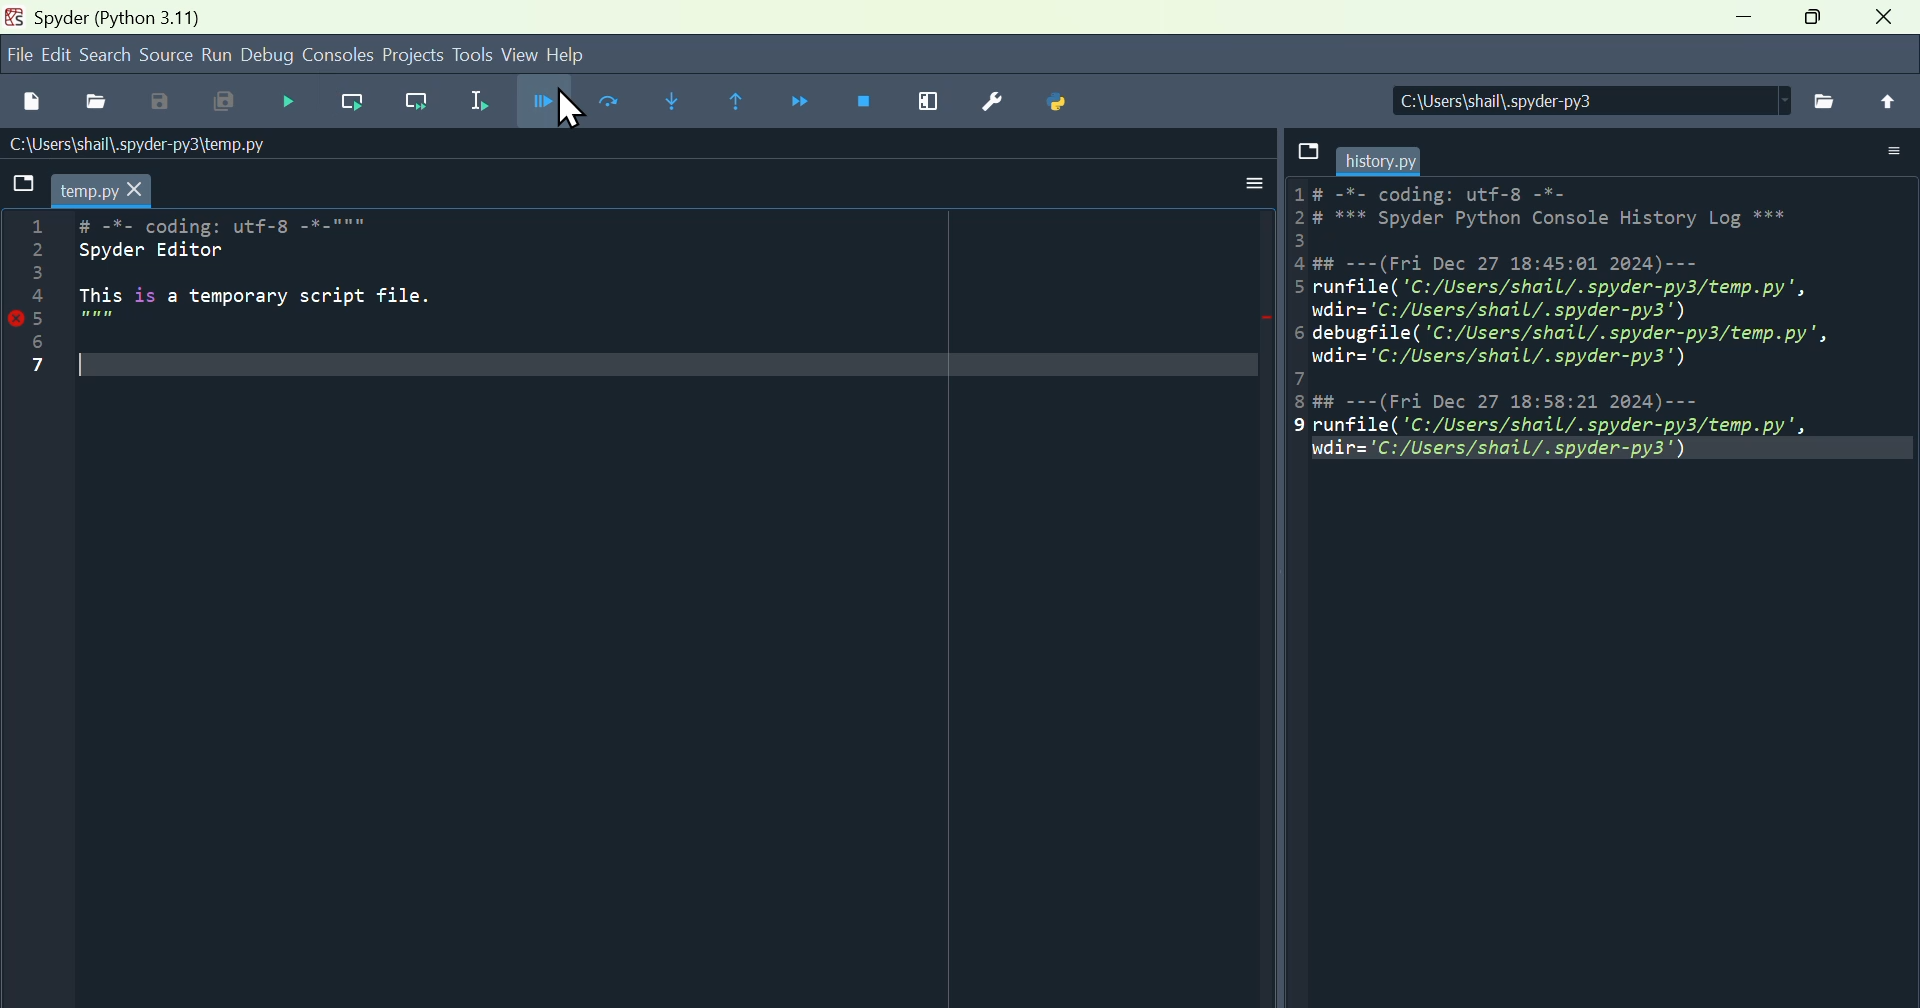 The width and height of the screenshot is (1920, 1008). Describe the element at coordinates (231, 103) in the screenshot. I see `Save all` at that location.